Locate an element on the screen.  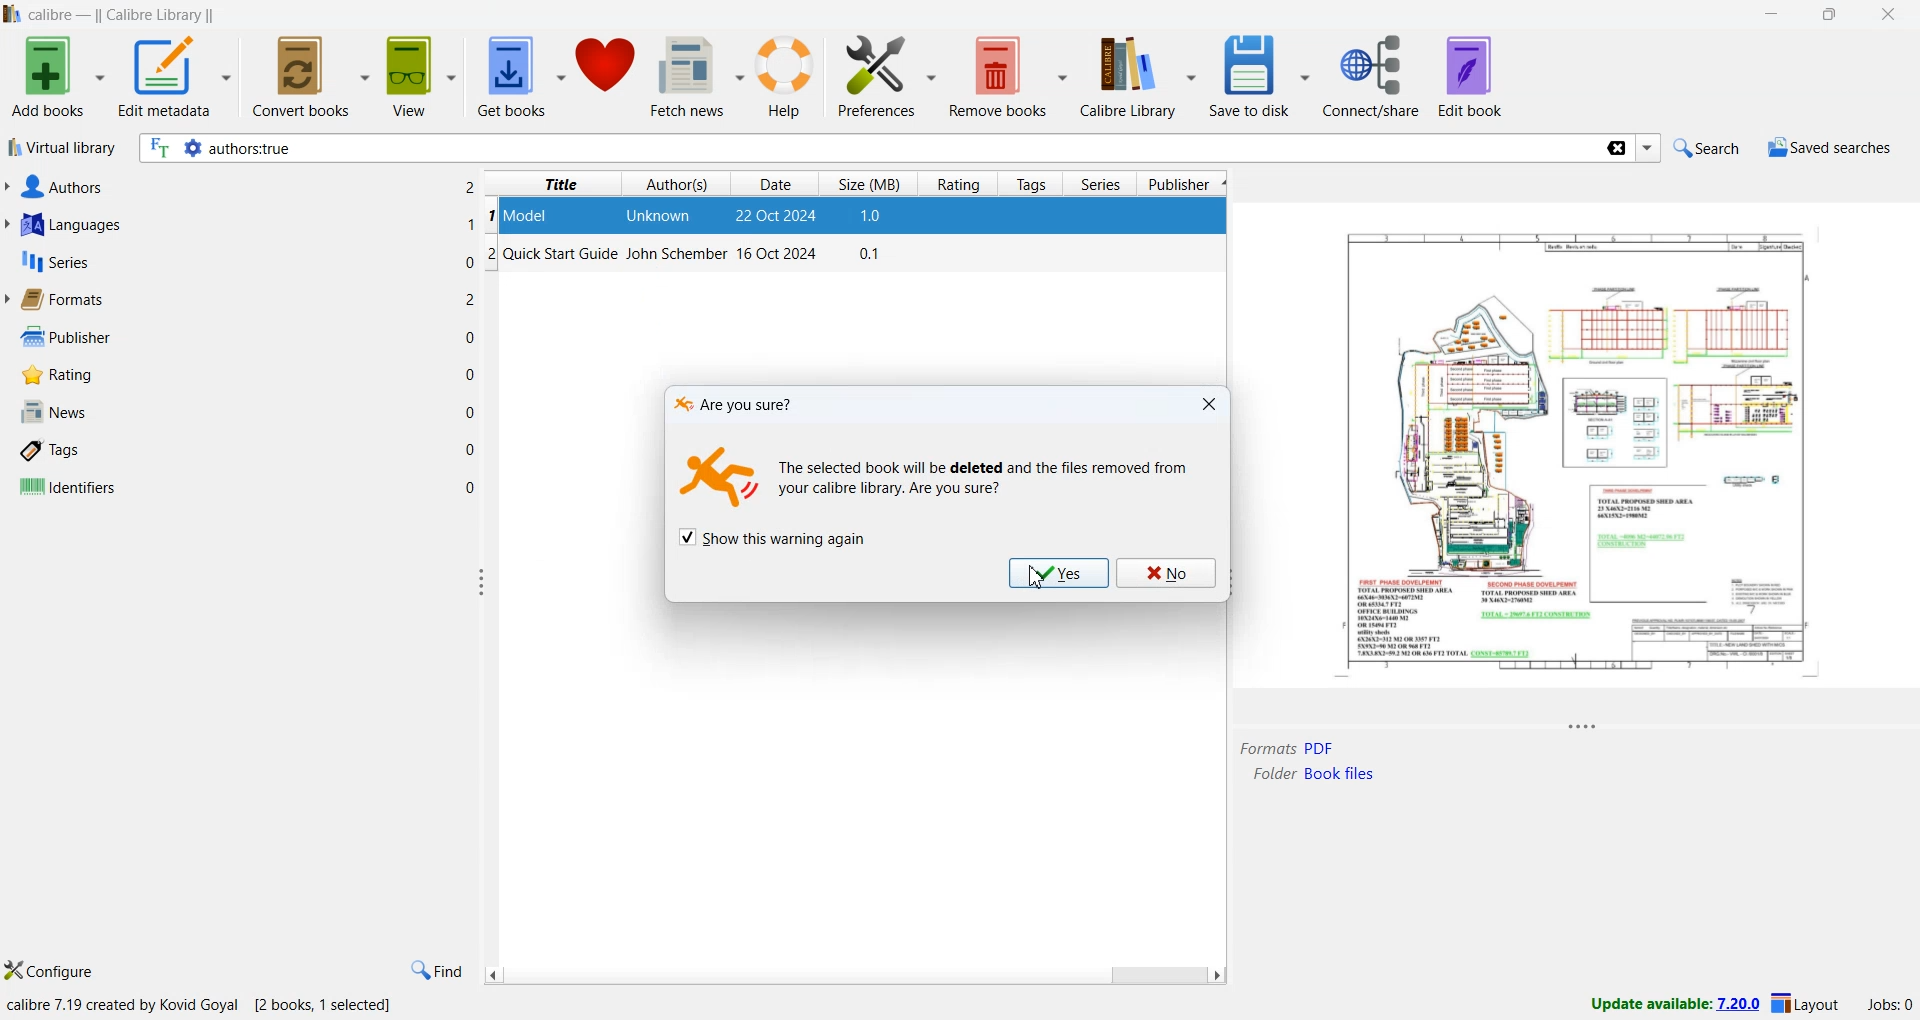
Book Detail Window is located at coordinates (1577, 468).